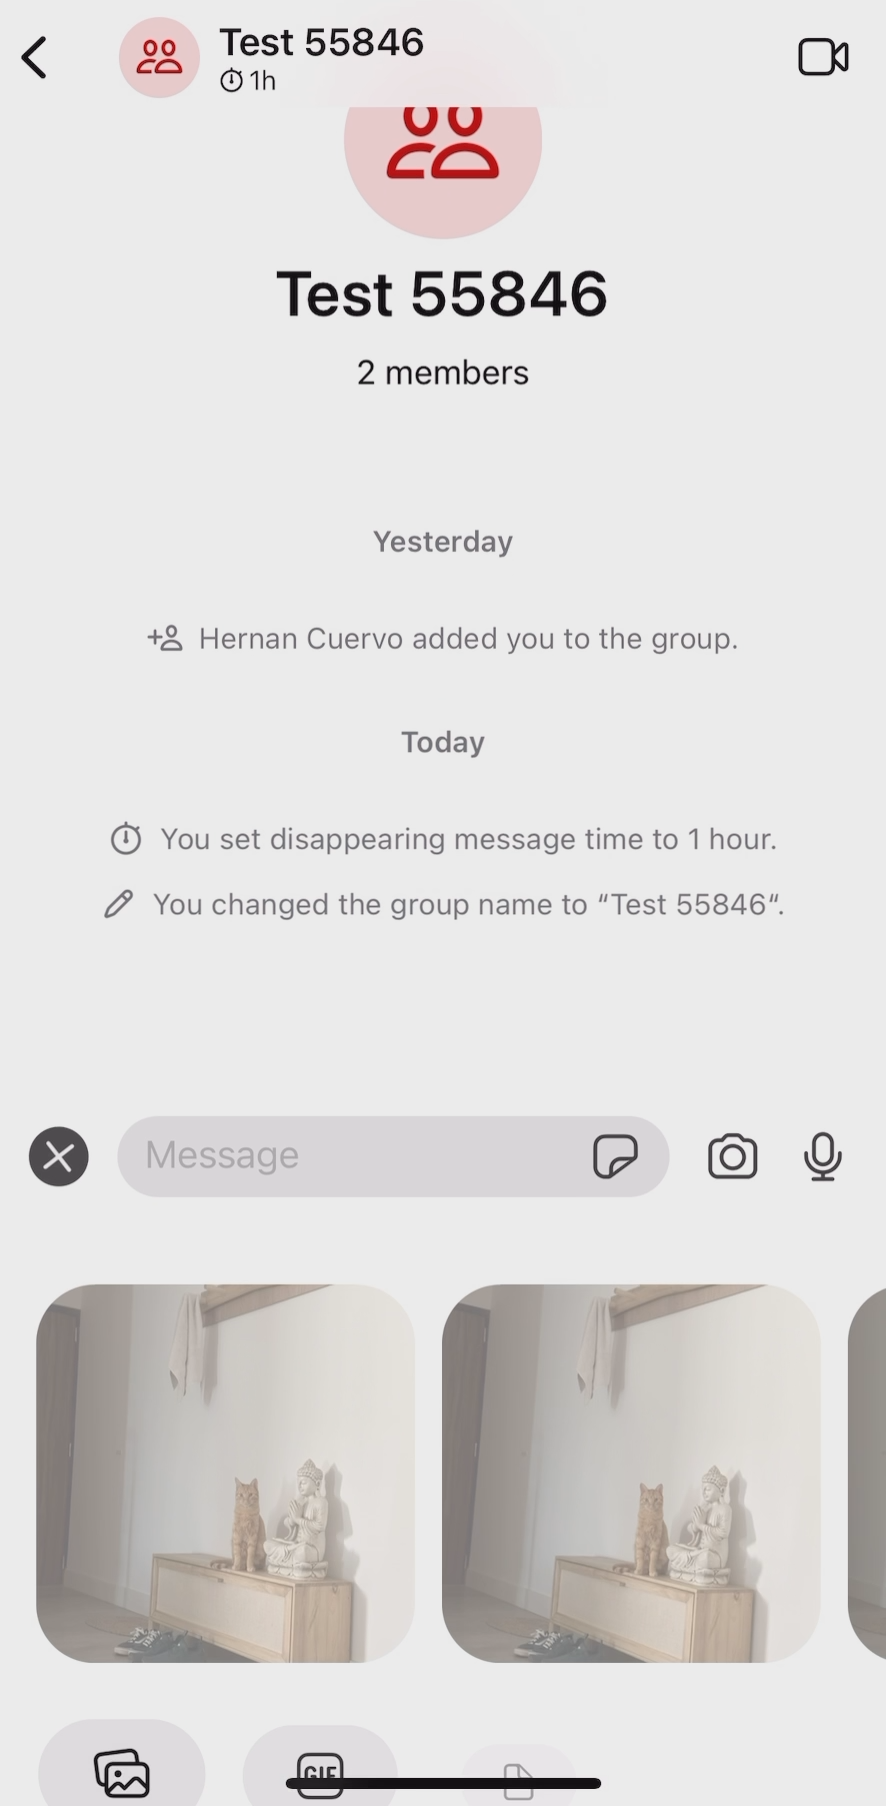 The width and height of the screenshot is (886, 1806). What do you see at coordinates (864, 1465) in the screenshot?
I see `image` at bounding box center [864, 1465].